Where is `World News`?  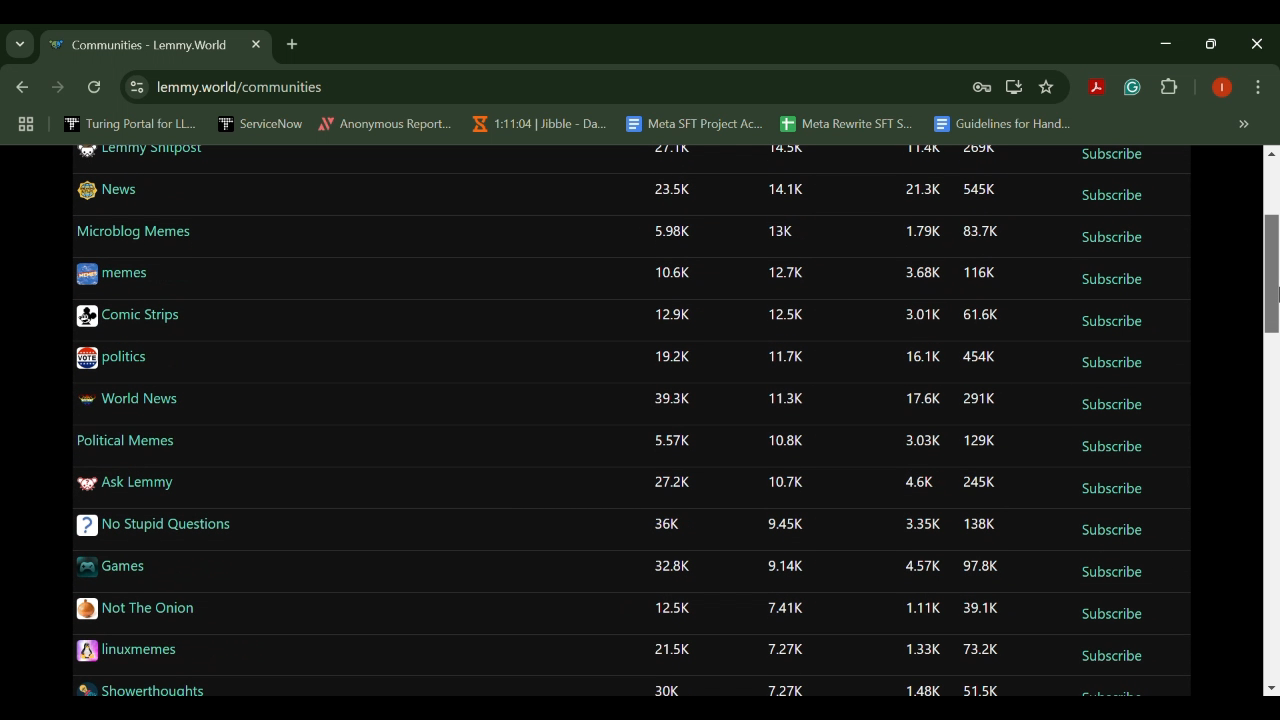
World News is located at coordinates (127, 399).